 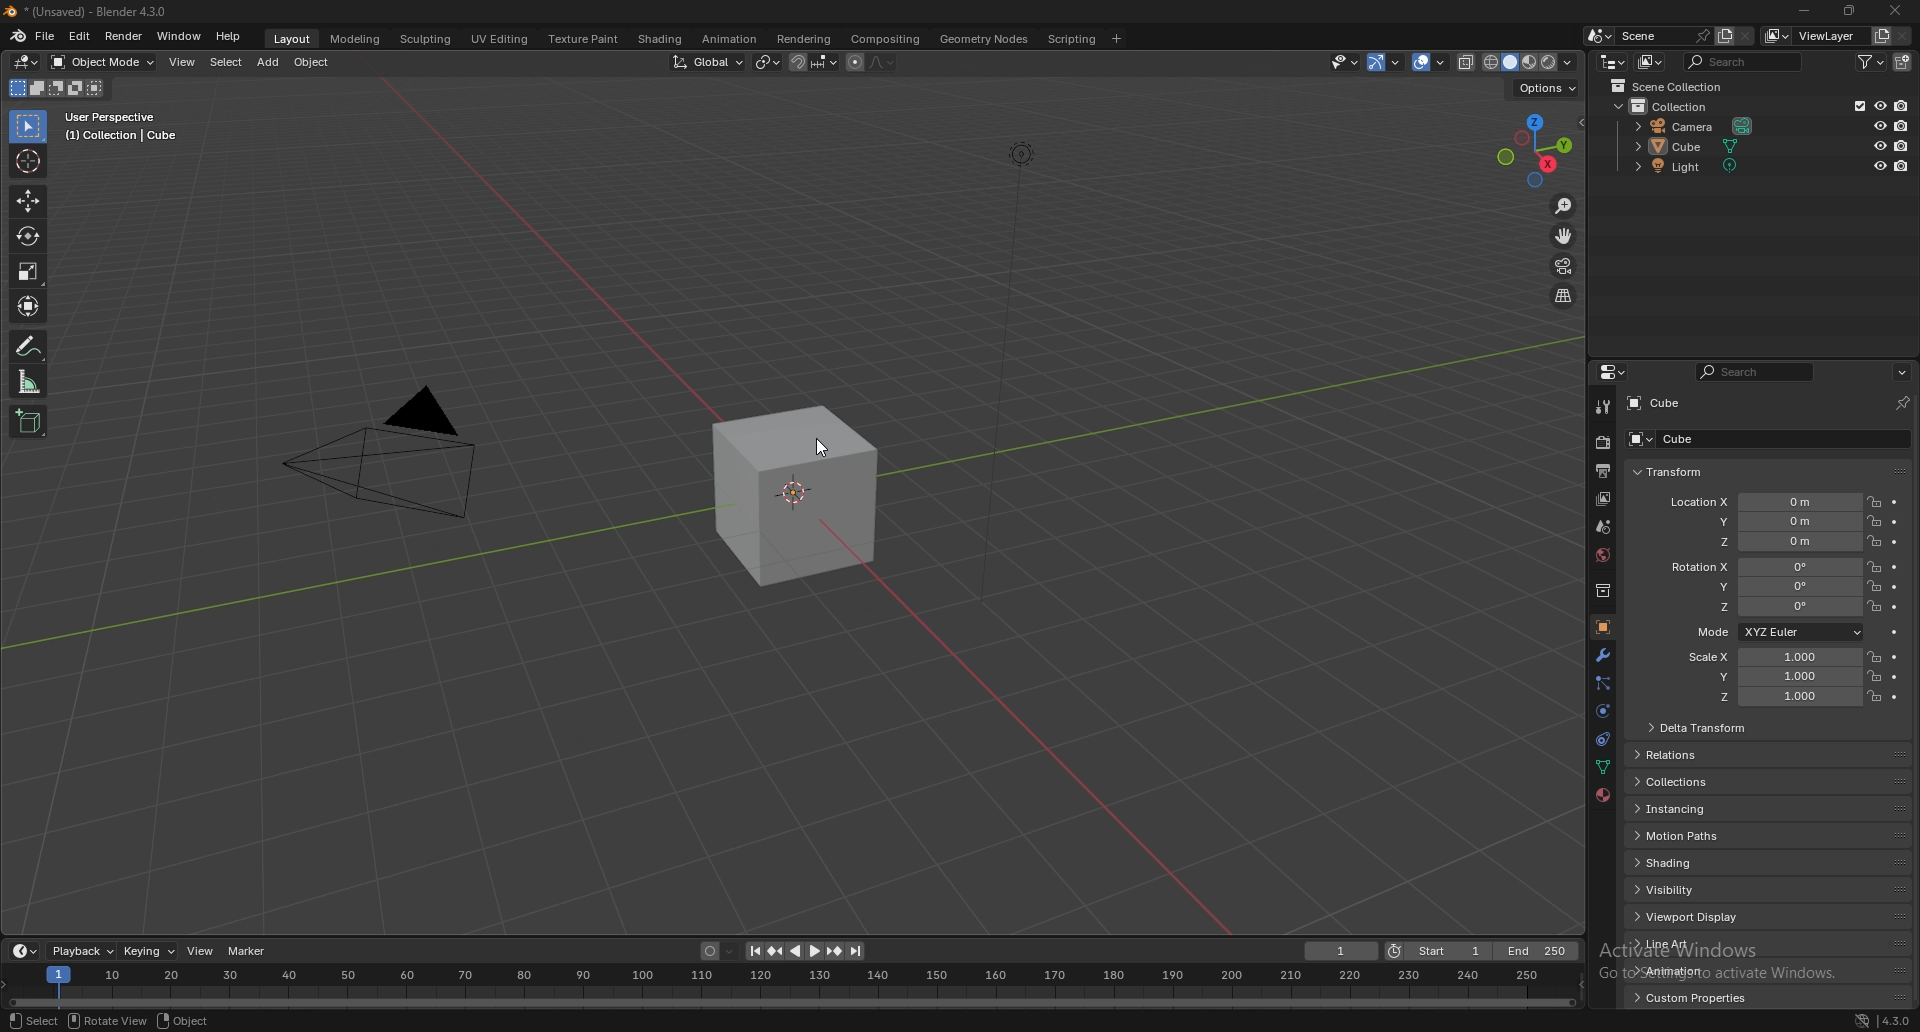 What do you see at coordinates (1678, 107) in the screenshot?
I see `collection` at bounding box center [1678, 107].